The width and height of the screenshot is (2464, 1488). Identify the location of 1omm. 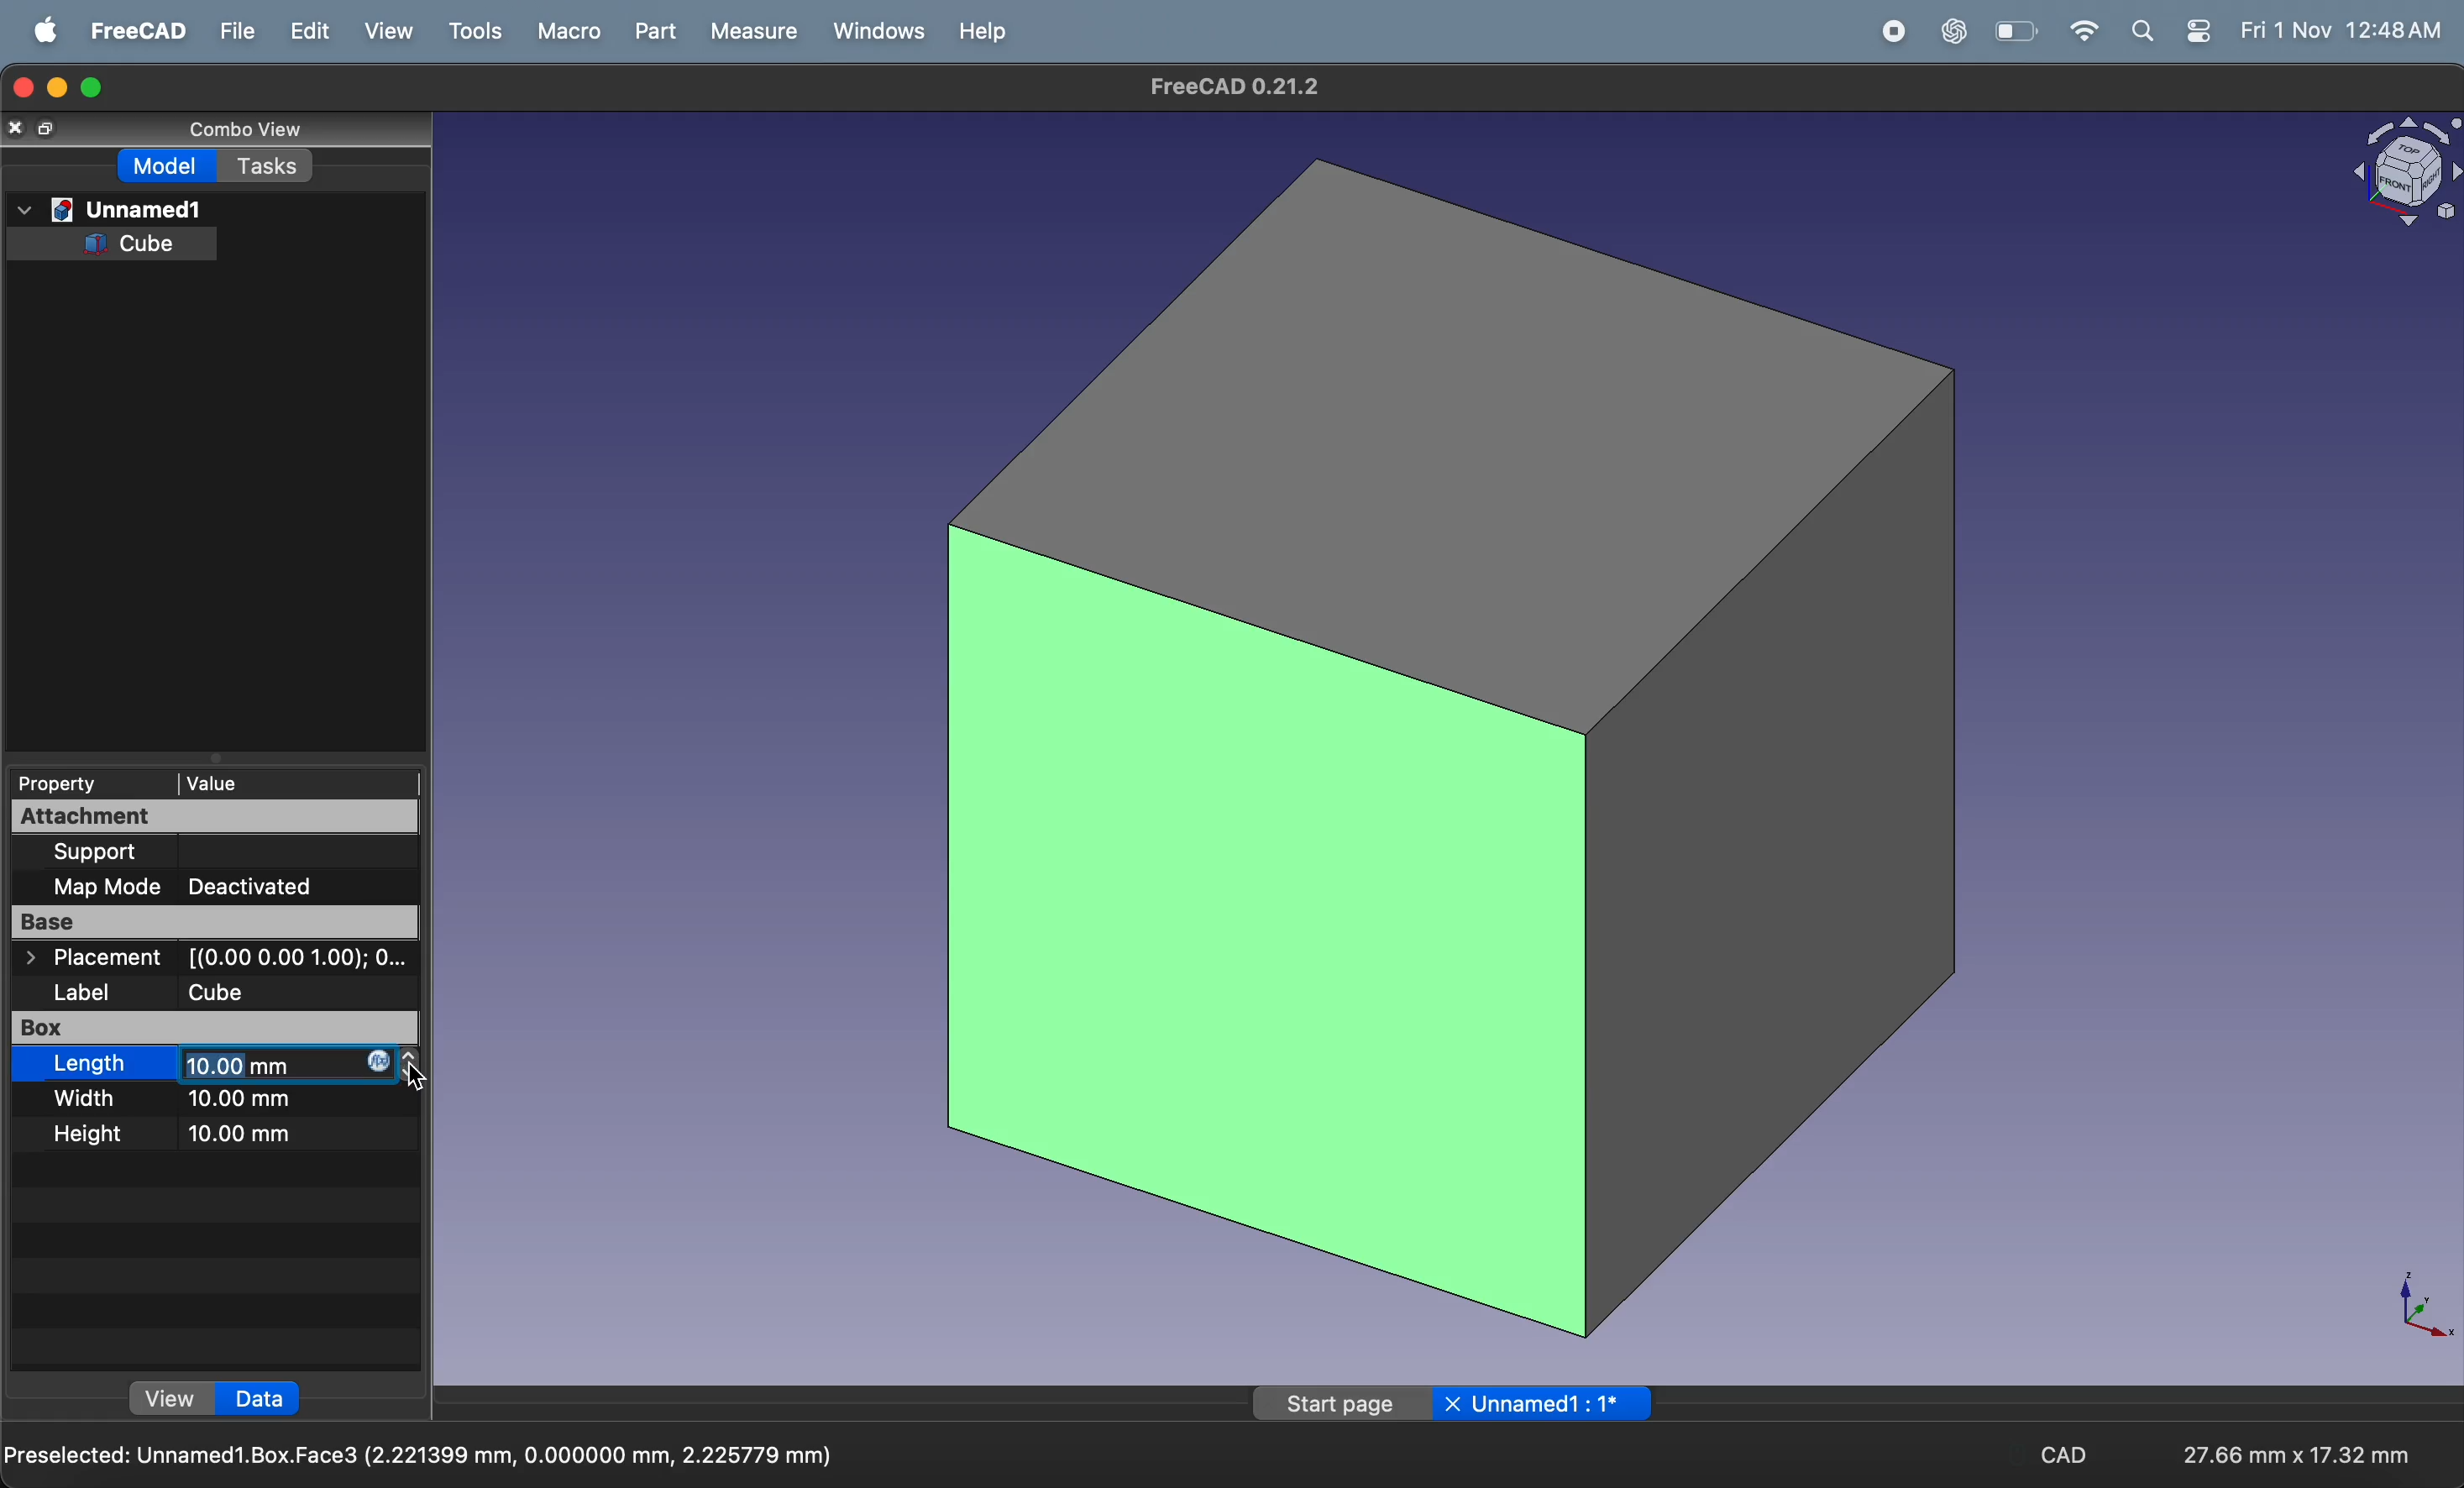
(253, 1103).